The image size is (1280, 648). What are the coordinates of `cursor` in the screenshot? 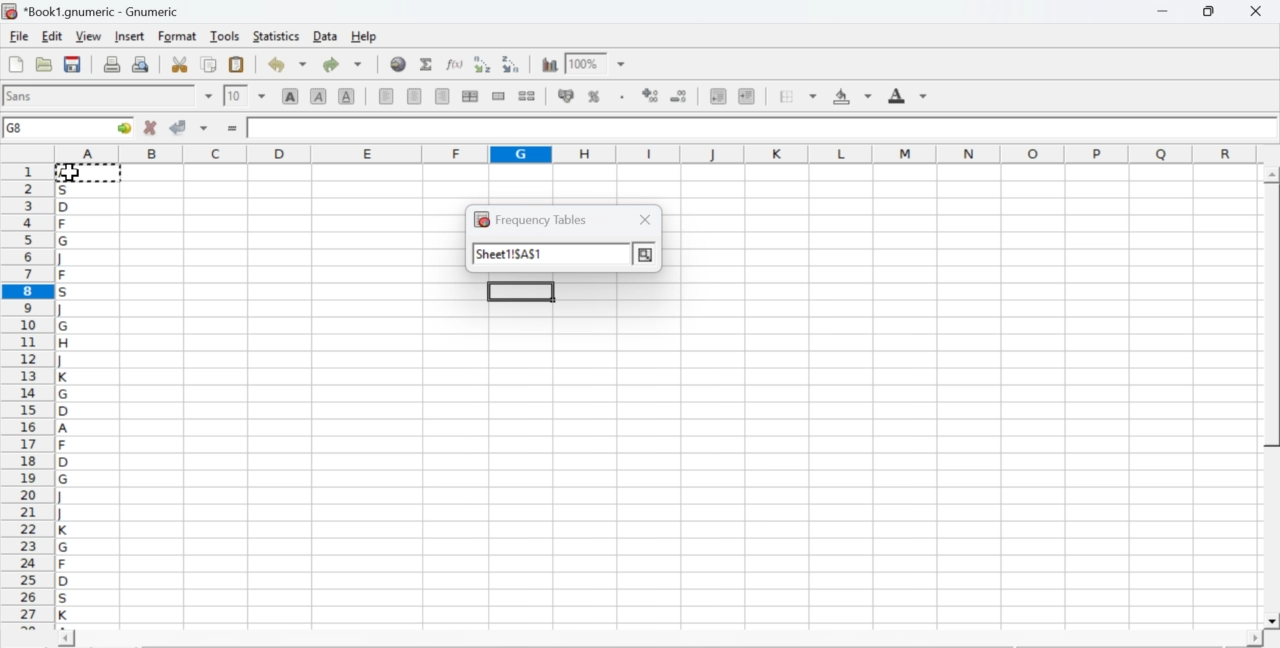 It's located at (70, 173).